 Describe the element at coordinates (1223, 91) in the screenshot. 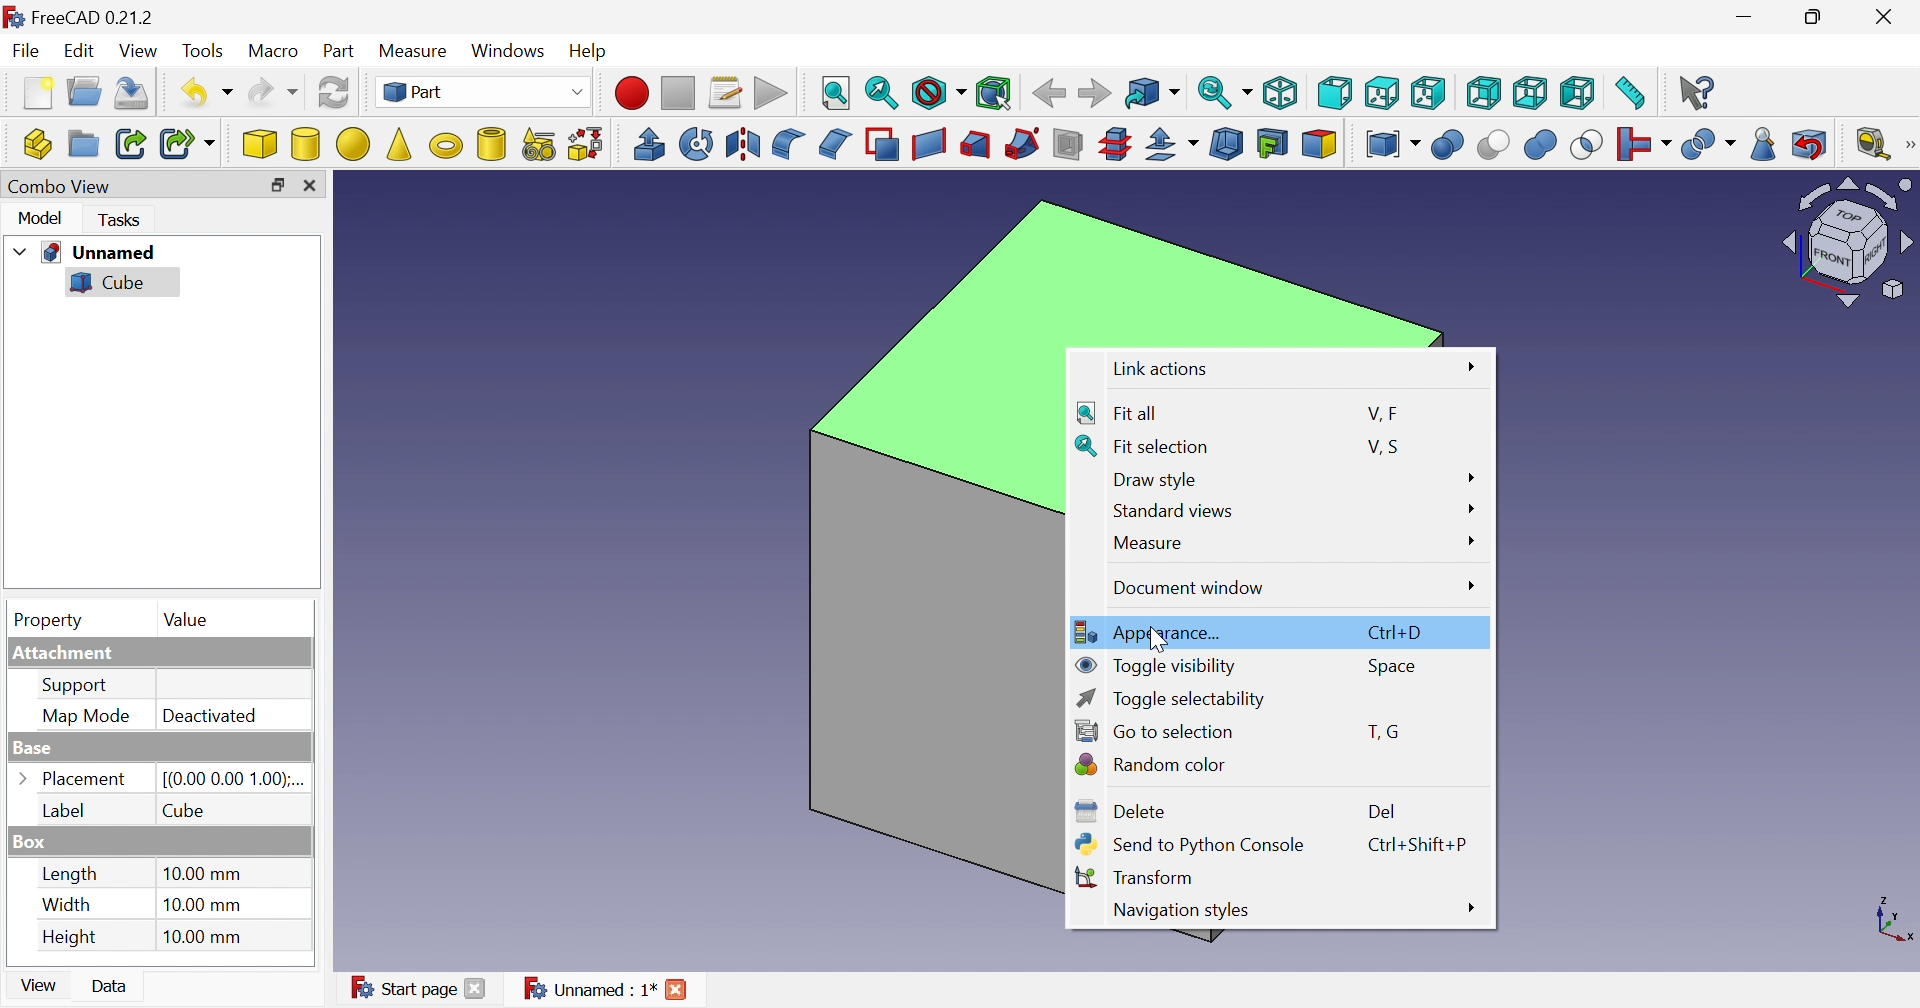

I see `Sync view` at that location.